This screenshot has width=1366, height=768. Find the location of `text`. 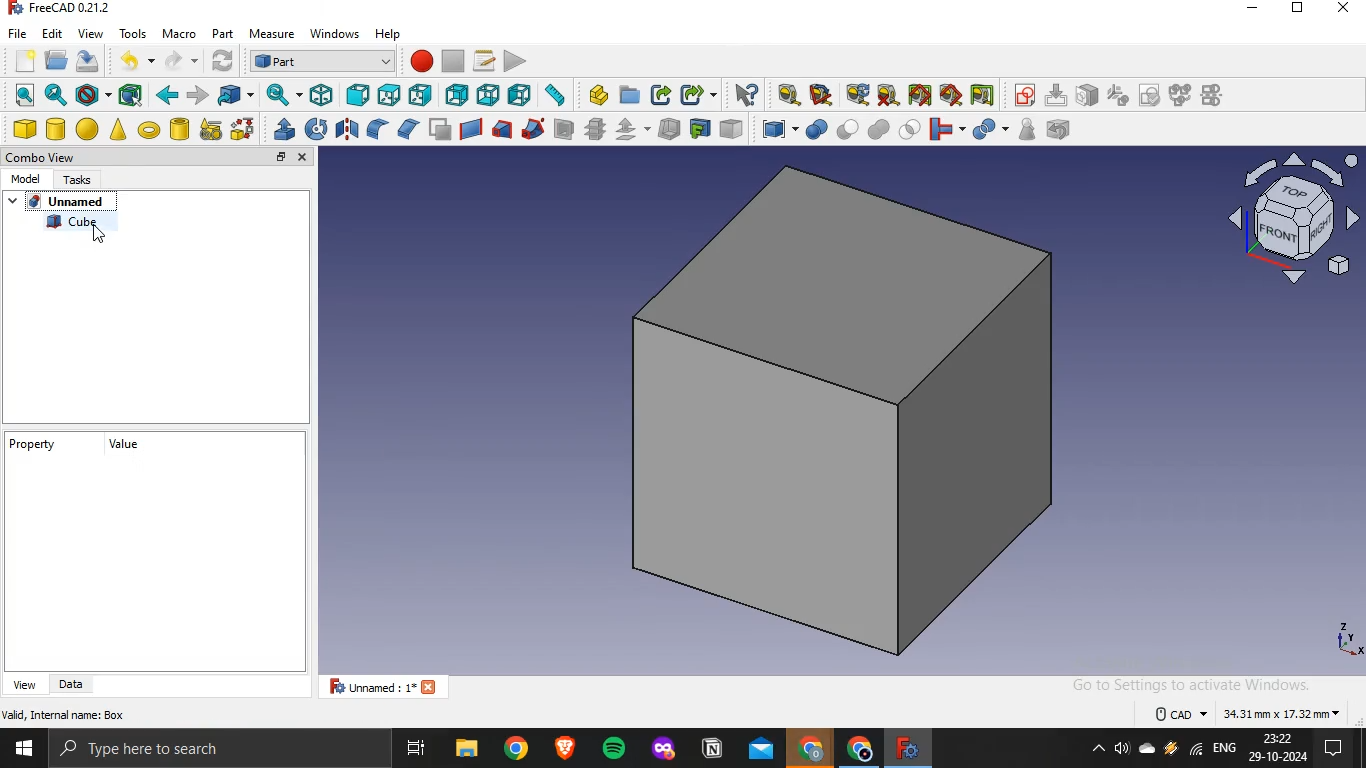

text is located at coordinates (64, 9).